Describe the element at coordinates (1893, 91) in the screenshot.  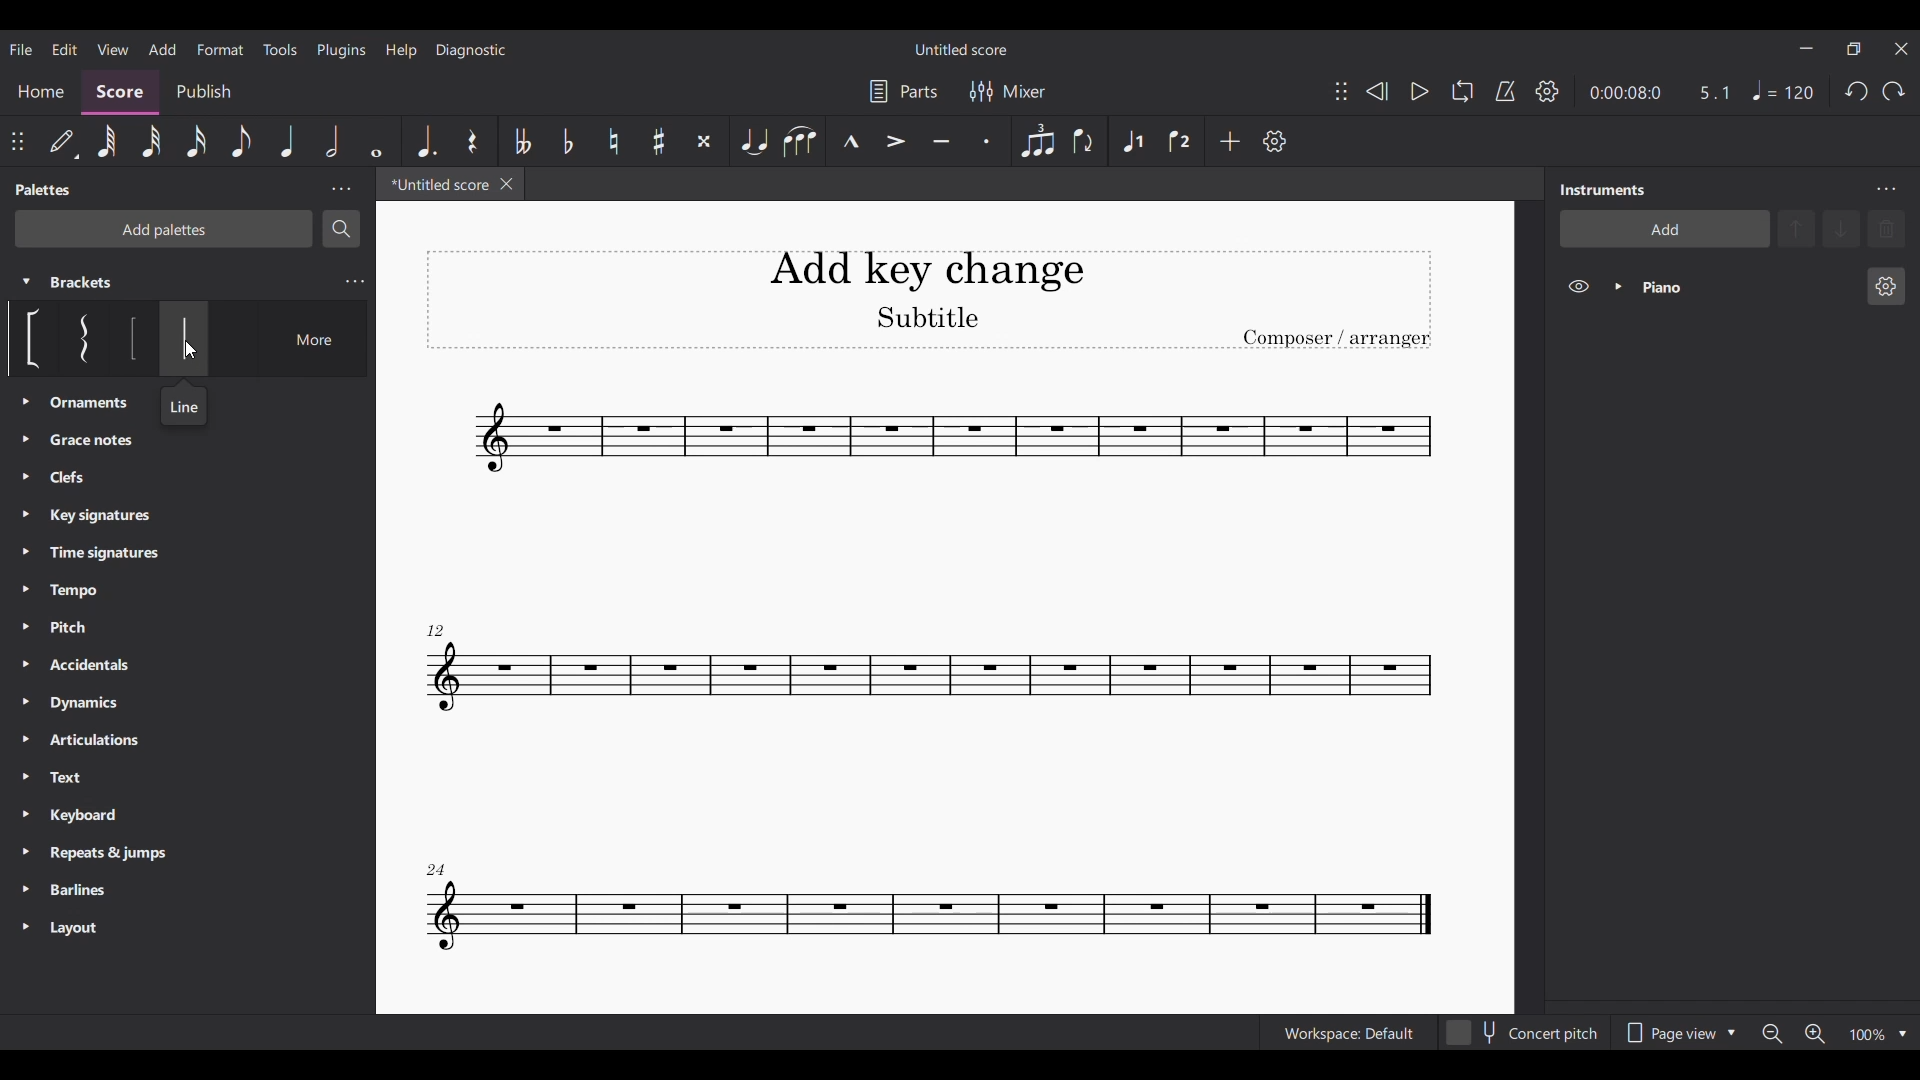
I see `Redo` at that location.